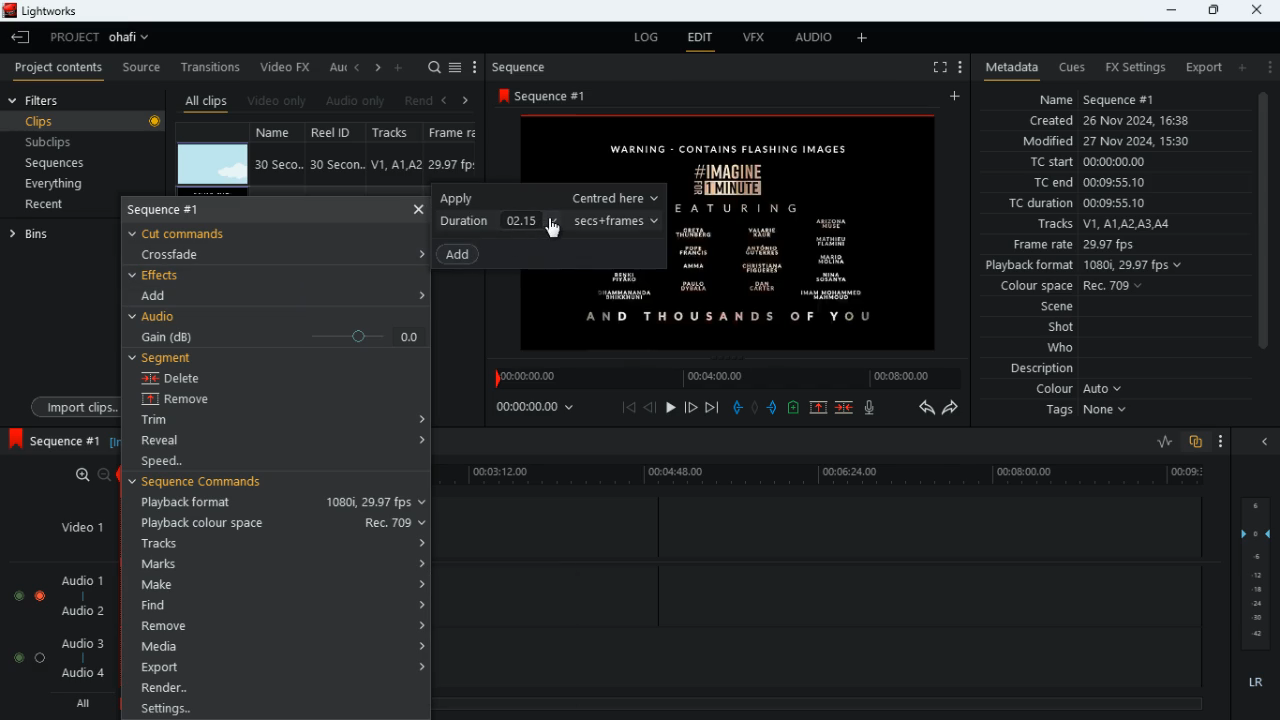  Describe the element at coordinates (463, 255) in the screenshot. I see `add` at that location.